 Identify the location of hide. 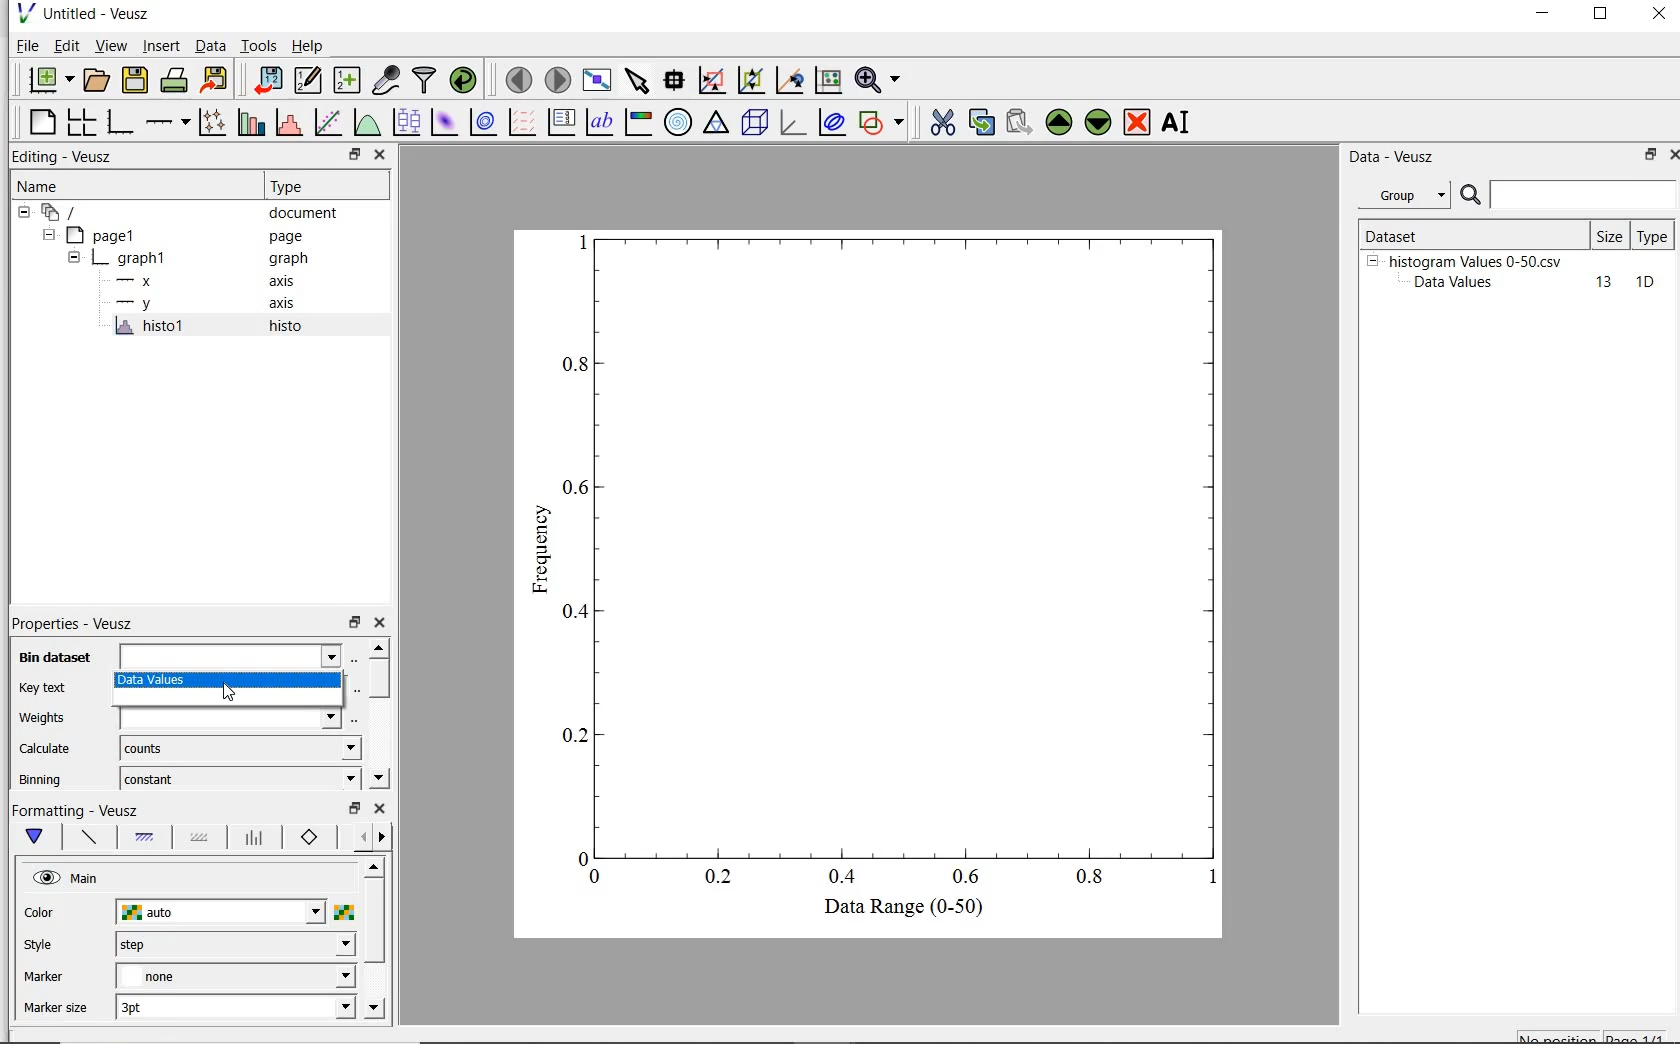
(47, 235).